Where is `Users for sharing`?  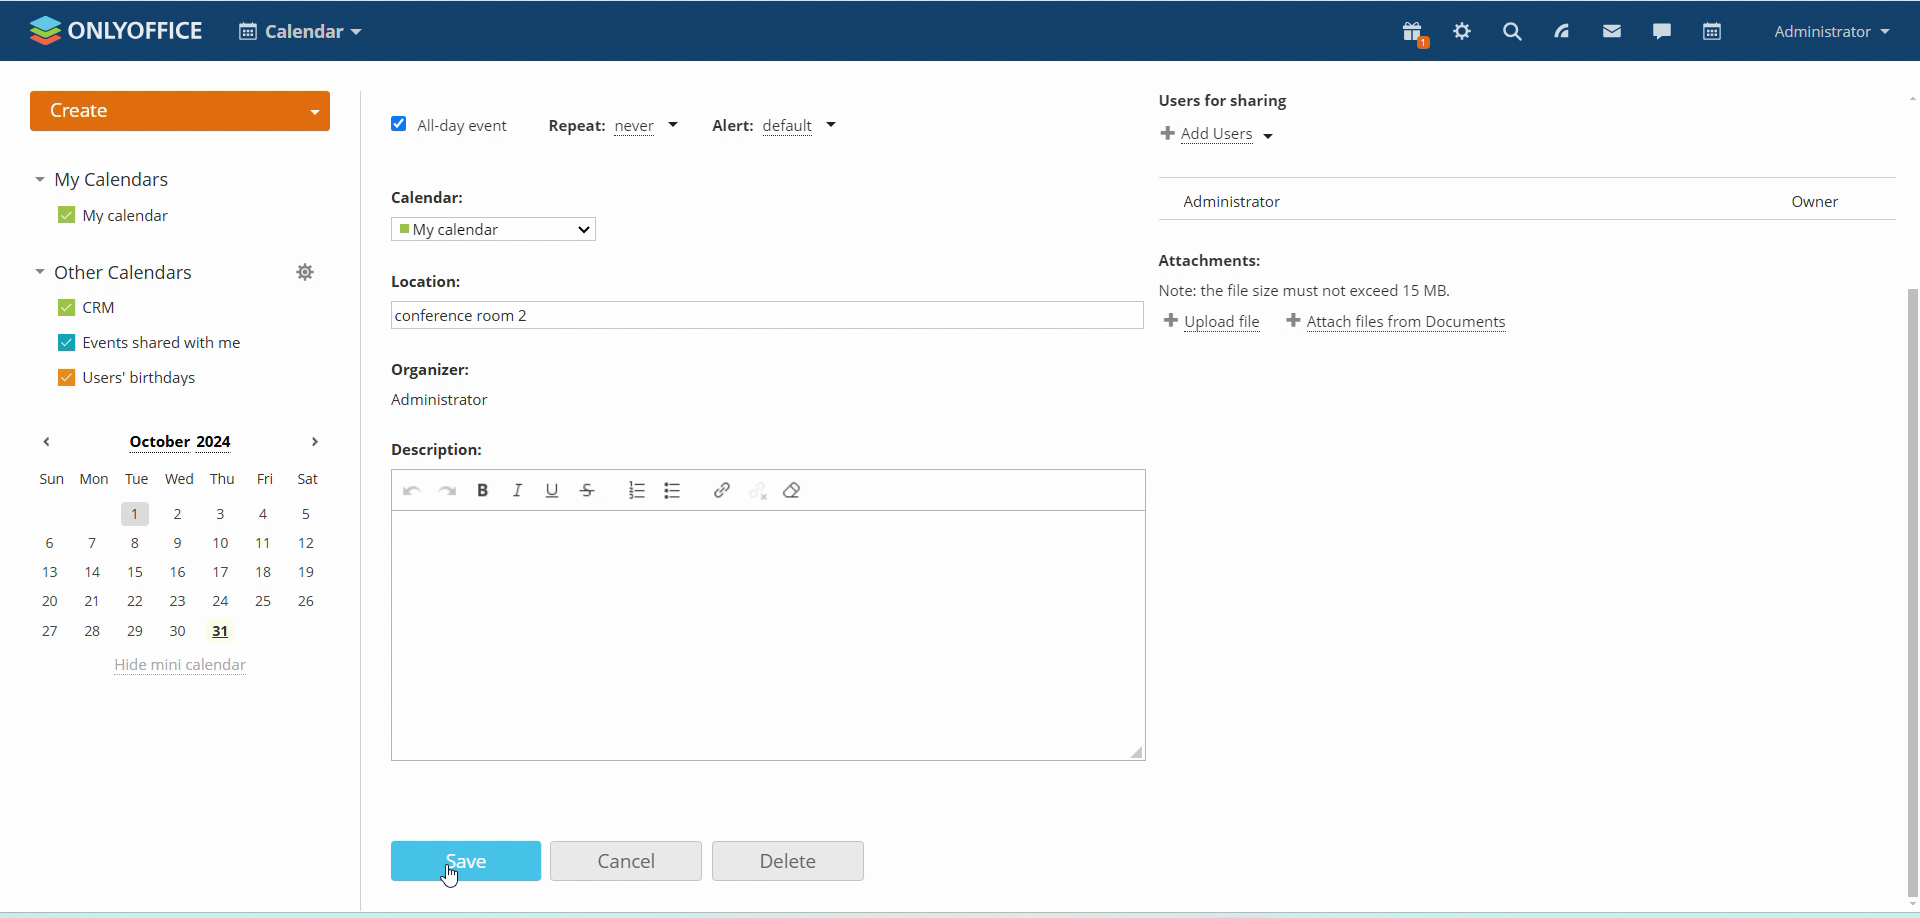
Users for sharing is located at coordinates (1221, 100).